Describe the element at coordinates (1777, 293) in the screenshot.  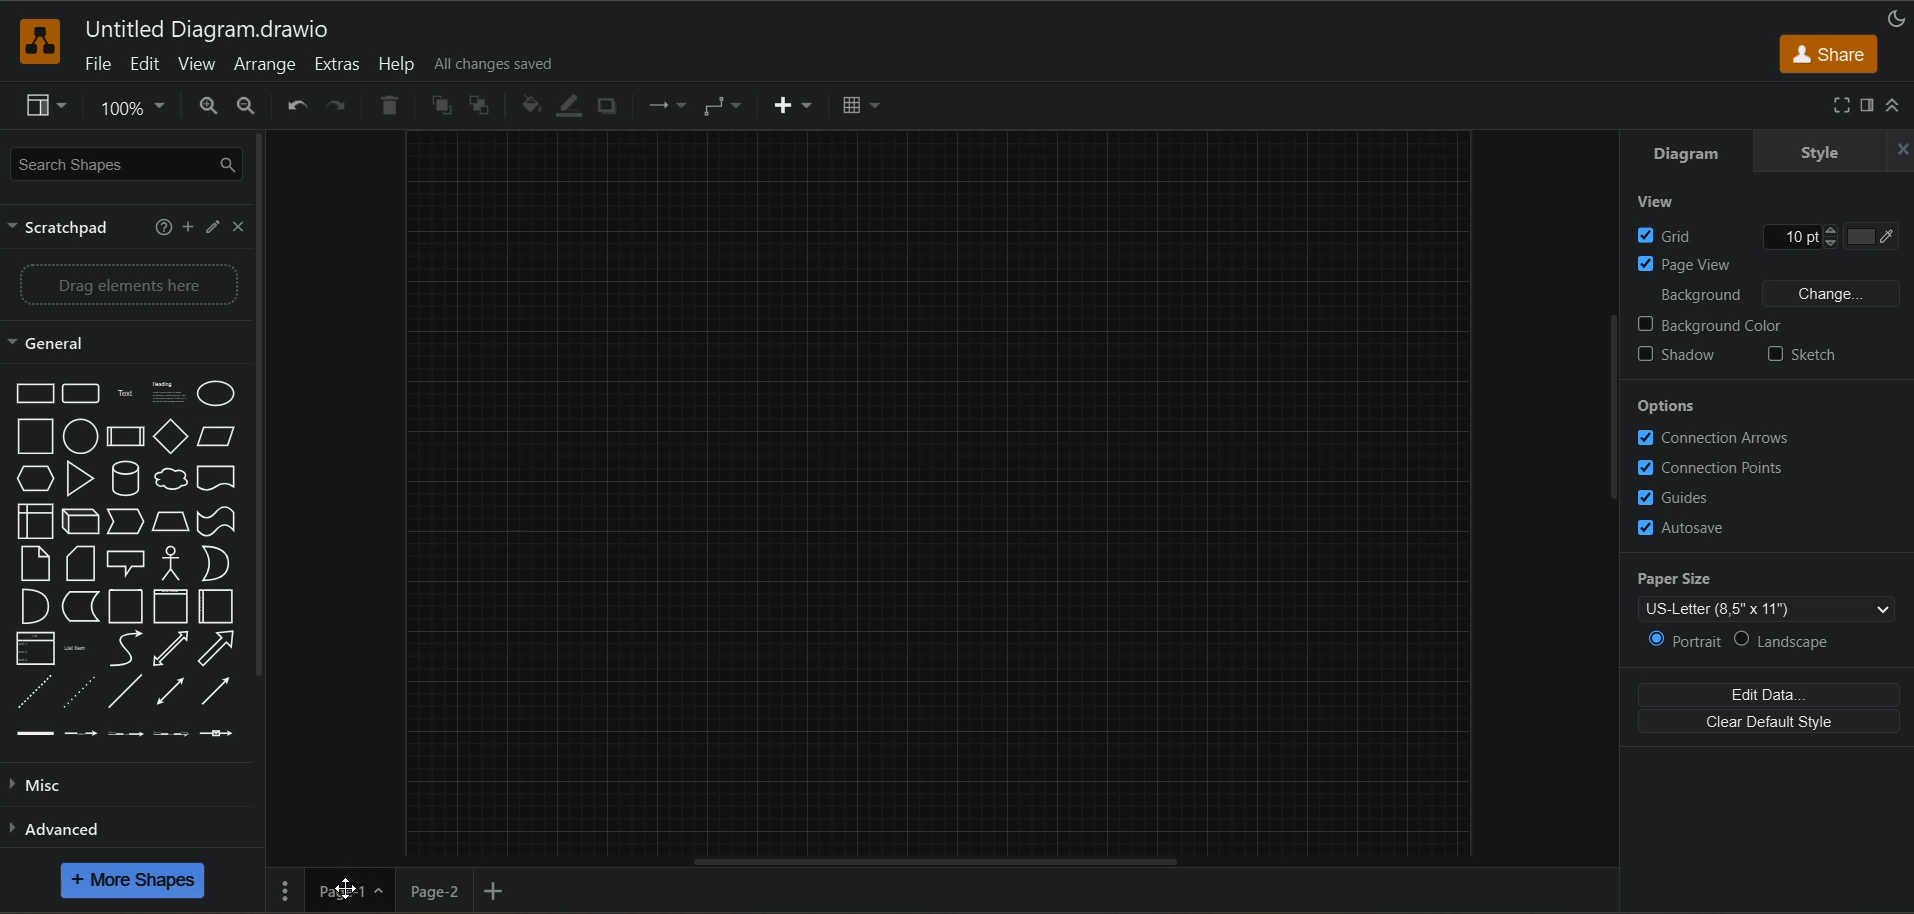
I see `background` at that location.